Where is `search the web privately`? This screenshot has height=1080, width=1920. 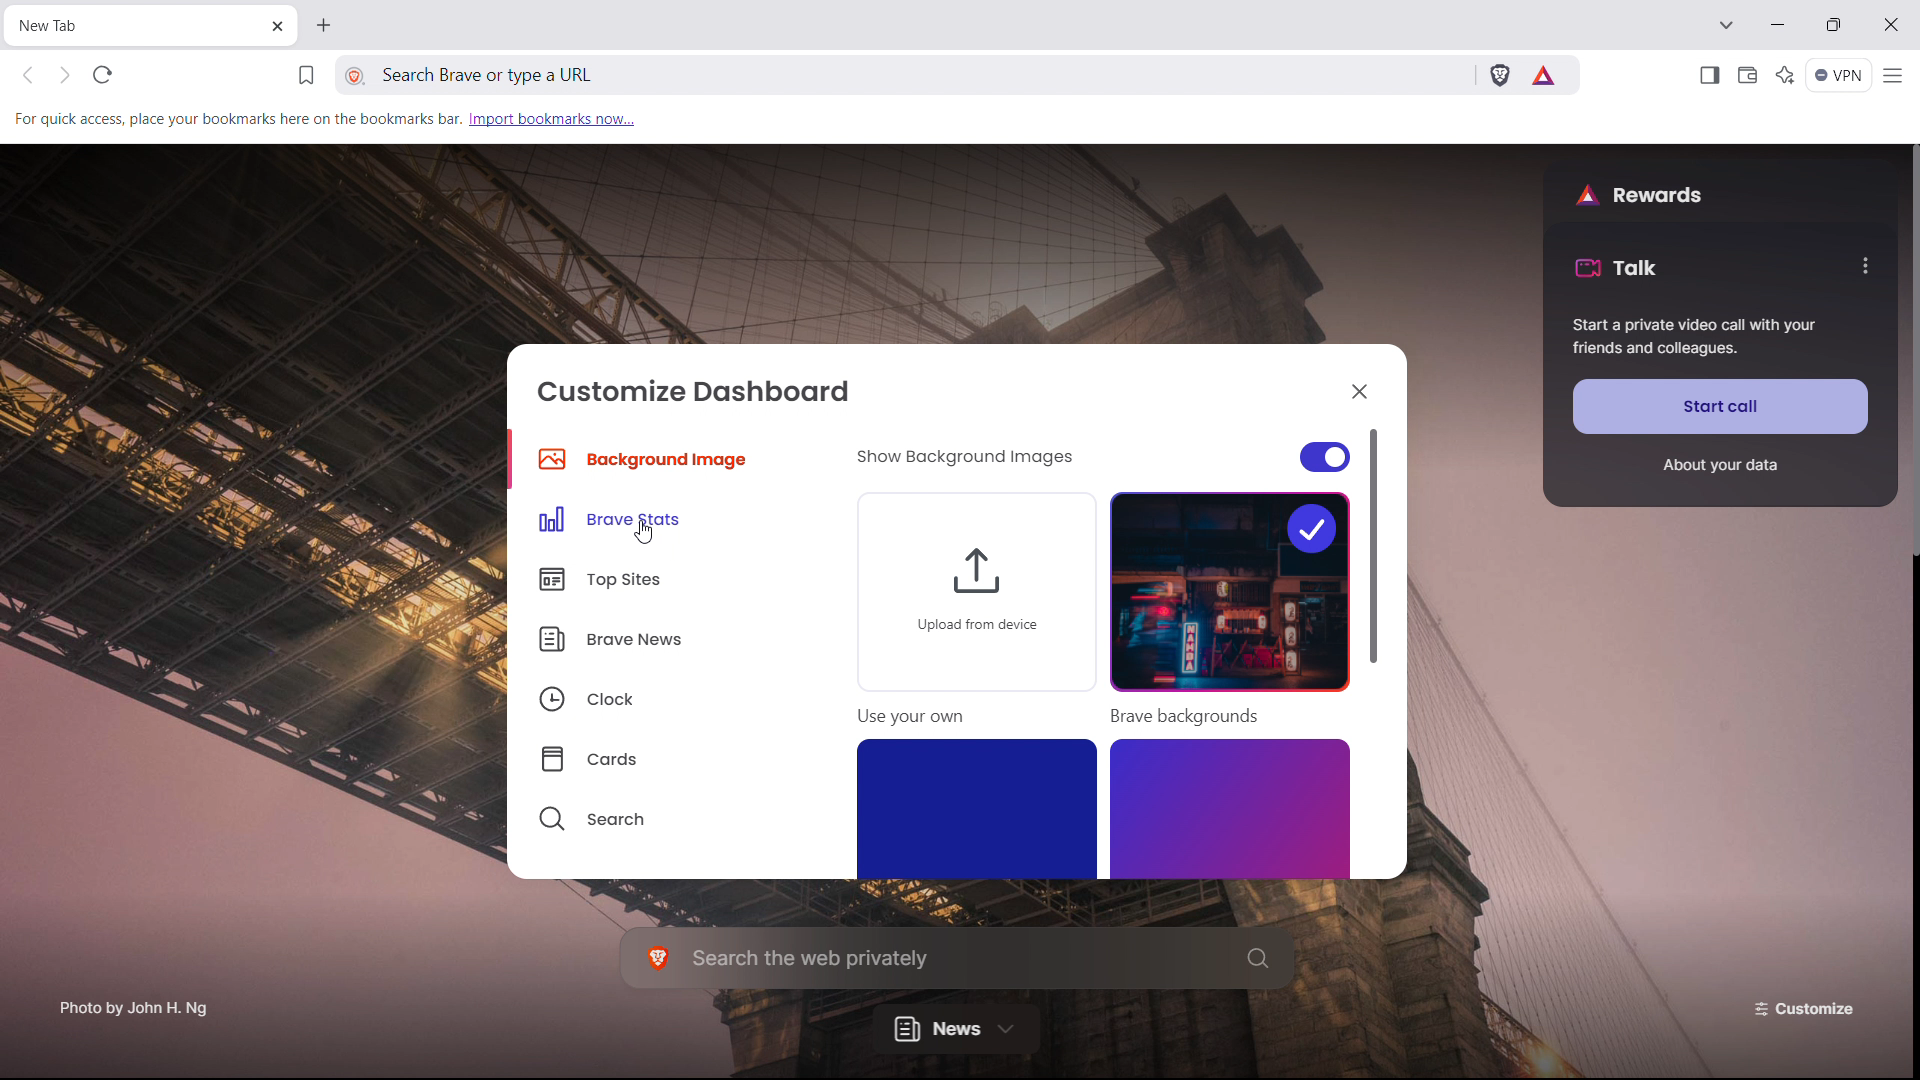 search the web privately is located at coordinates (958, 957).